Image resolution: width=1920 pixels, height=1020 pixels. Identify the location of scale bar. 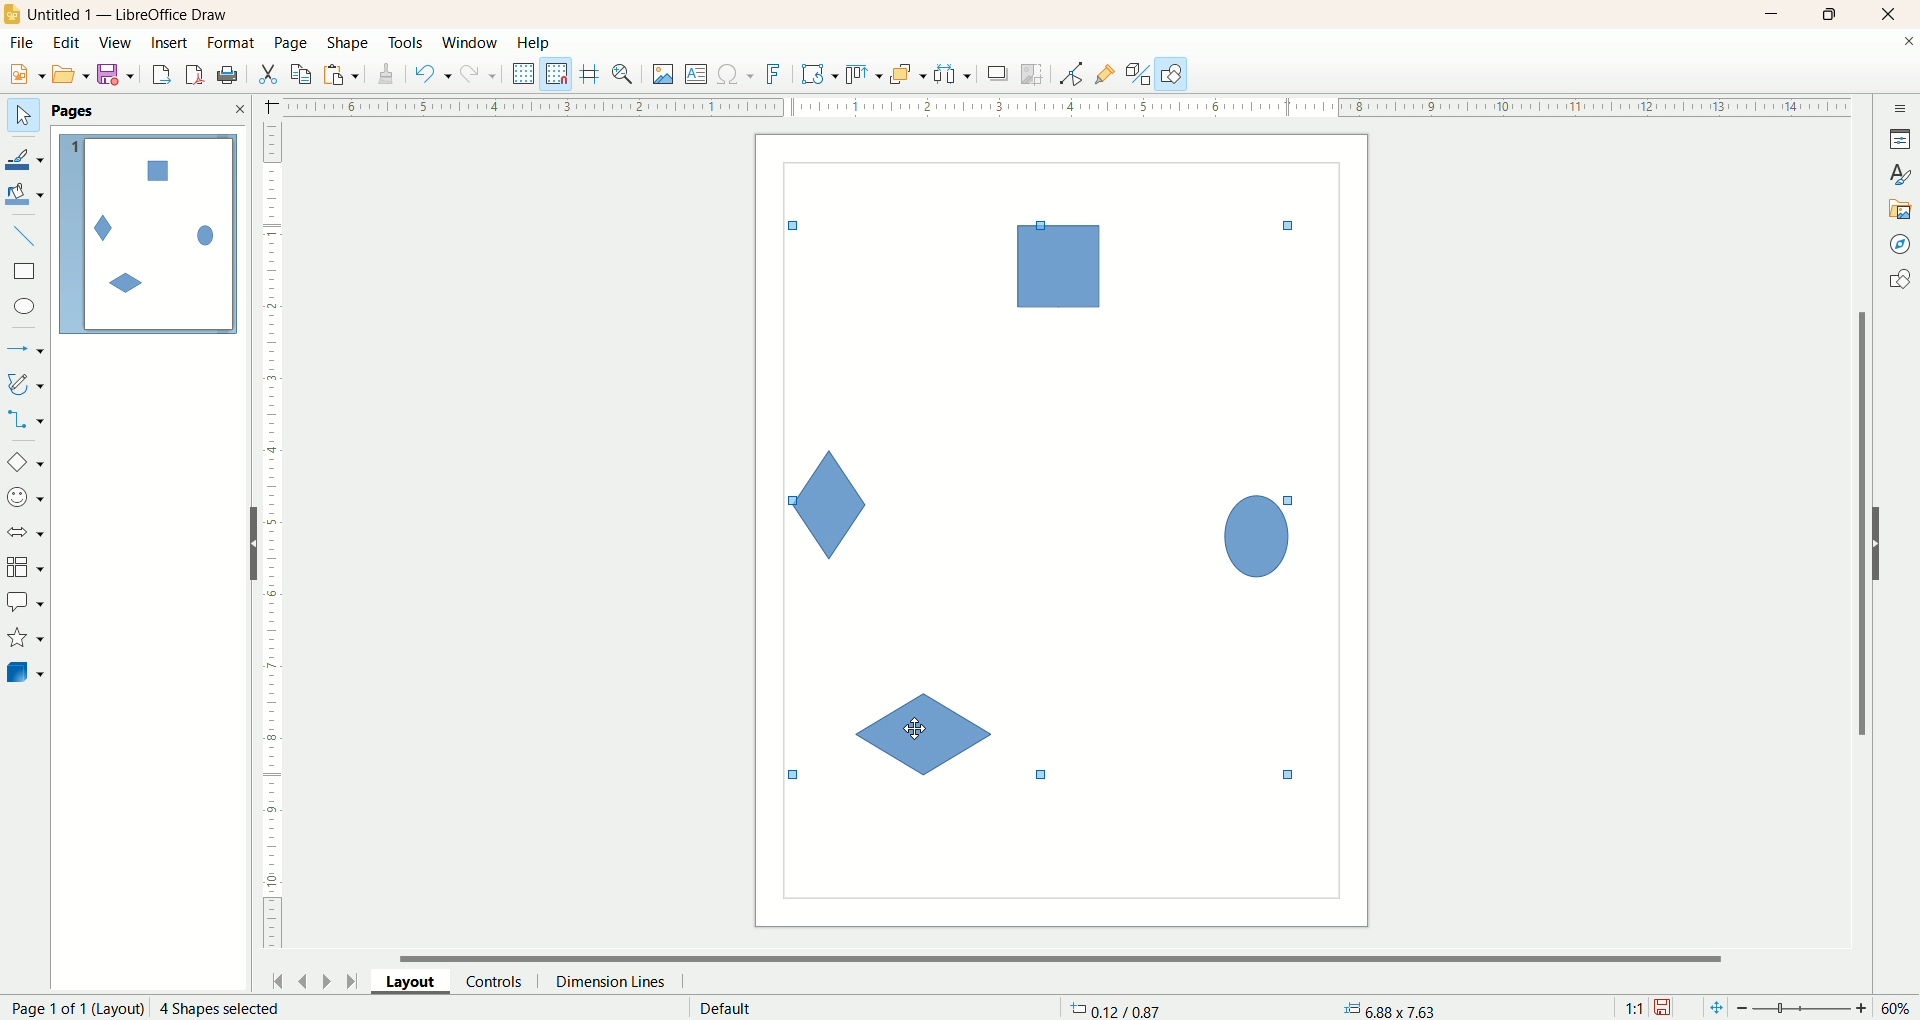
(1053, 105).